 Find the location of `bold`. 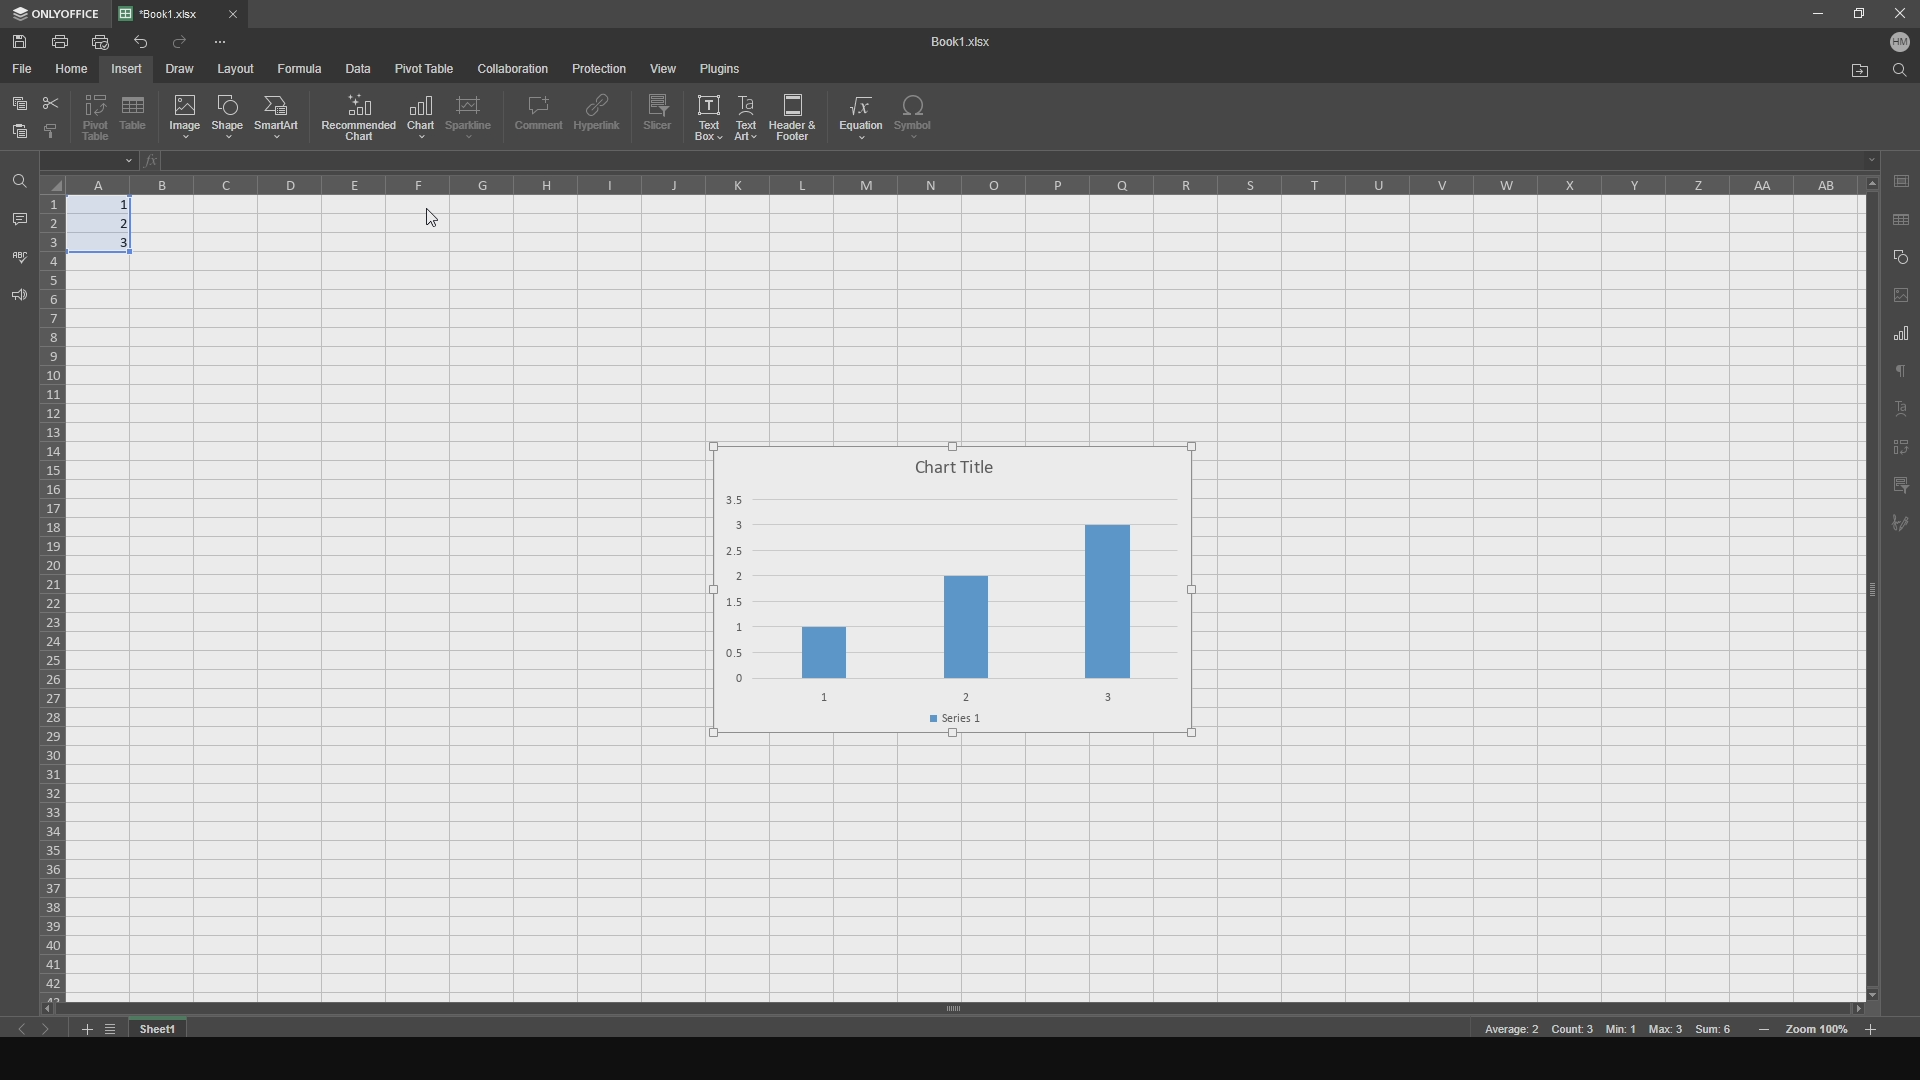

bold is located at coordinates (53, 133).